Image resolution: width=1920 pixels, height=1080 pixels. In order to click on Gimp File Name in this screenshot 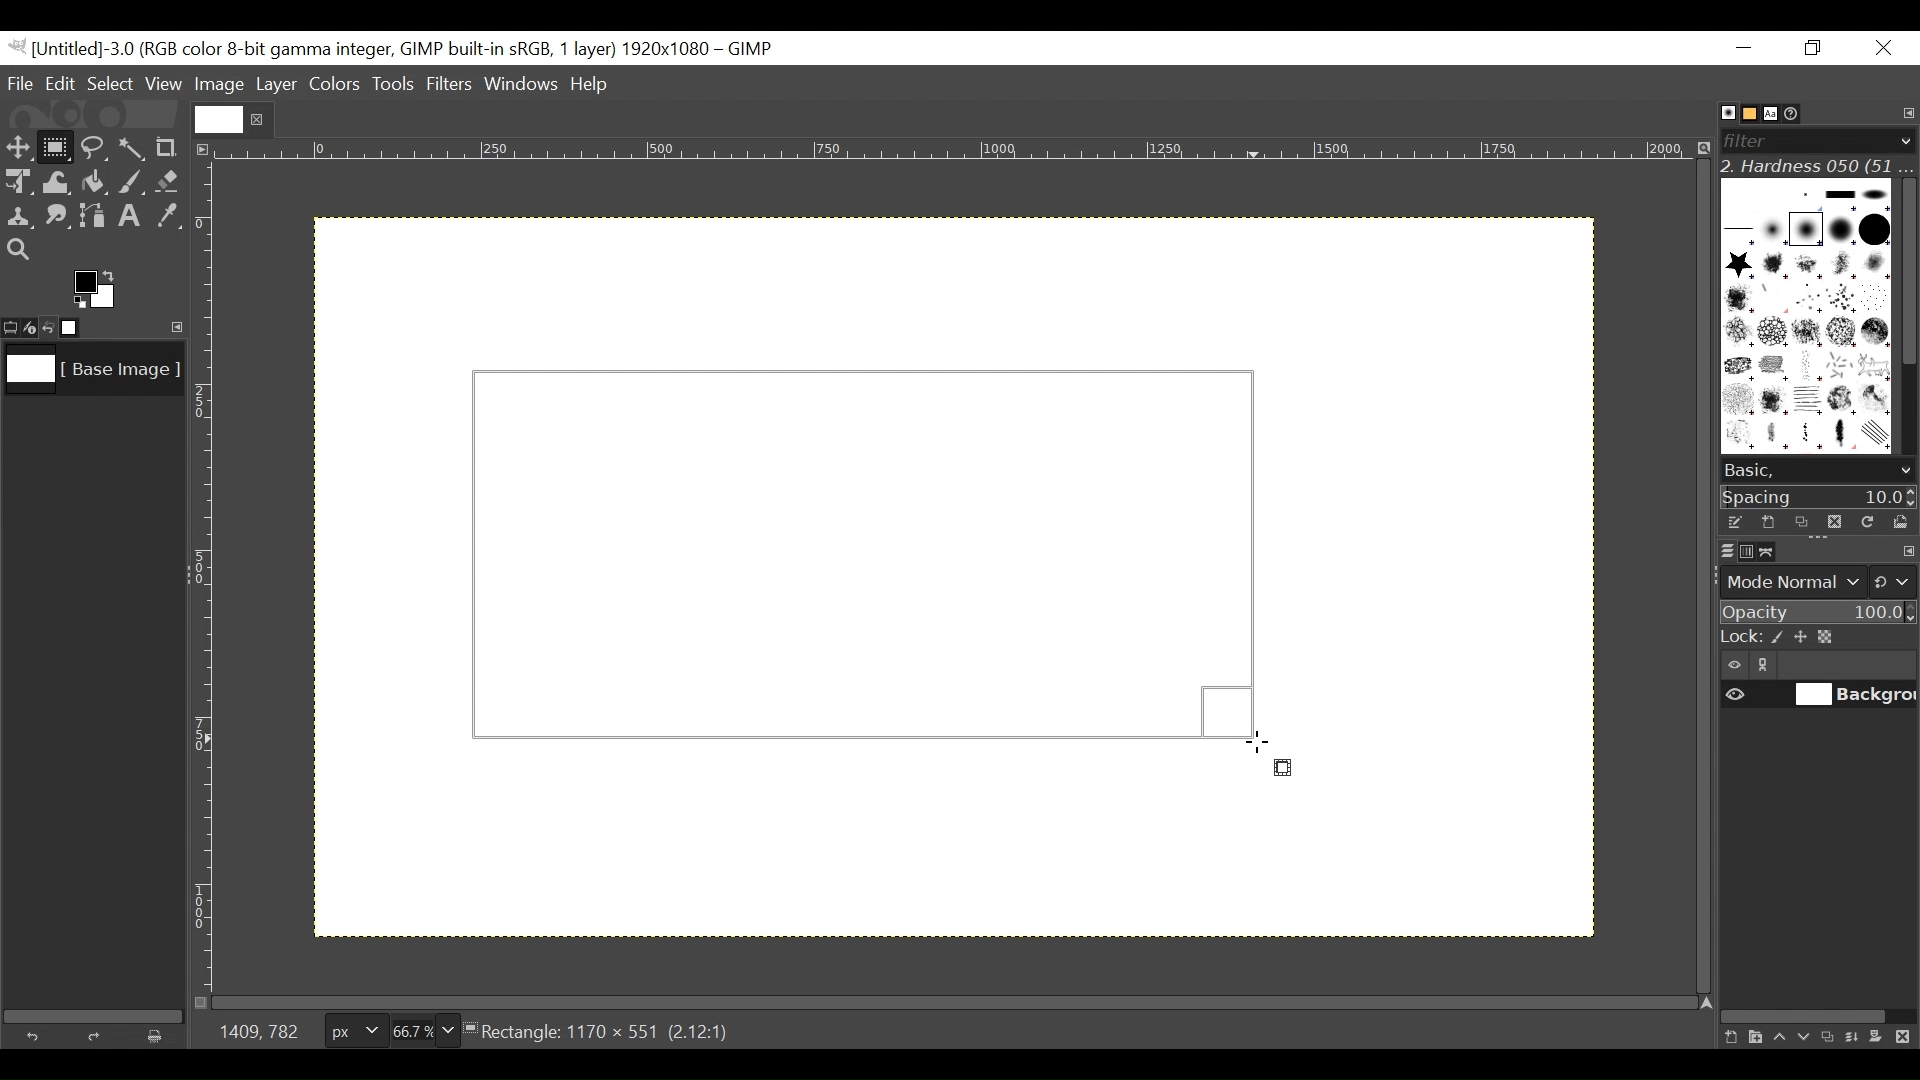, I will do `click(398, 49)`.